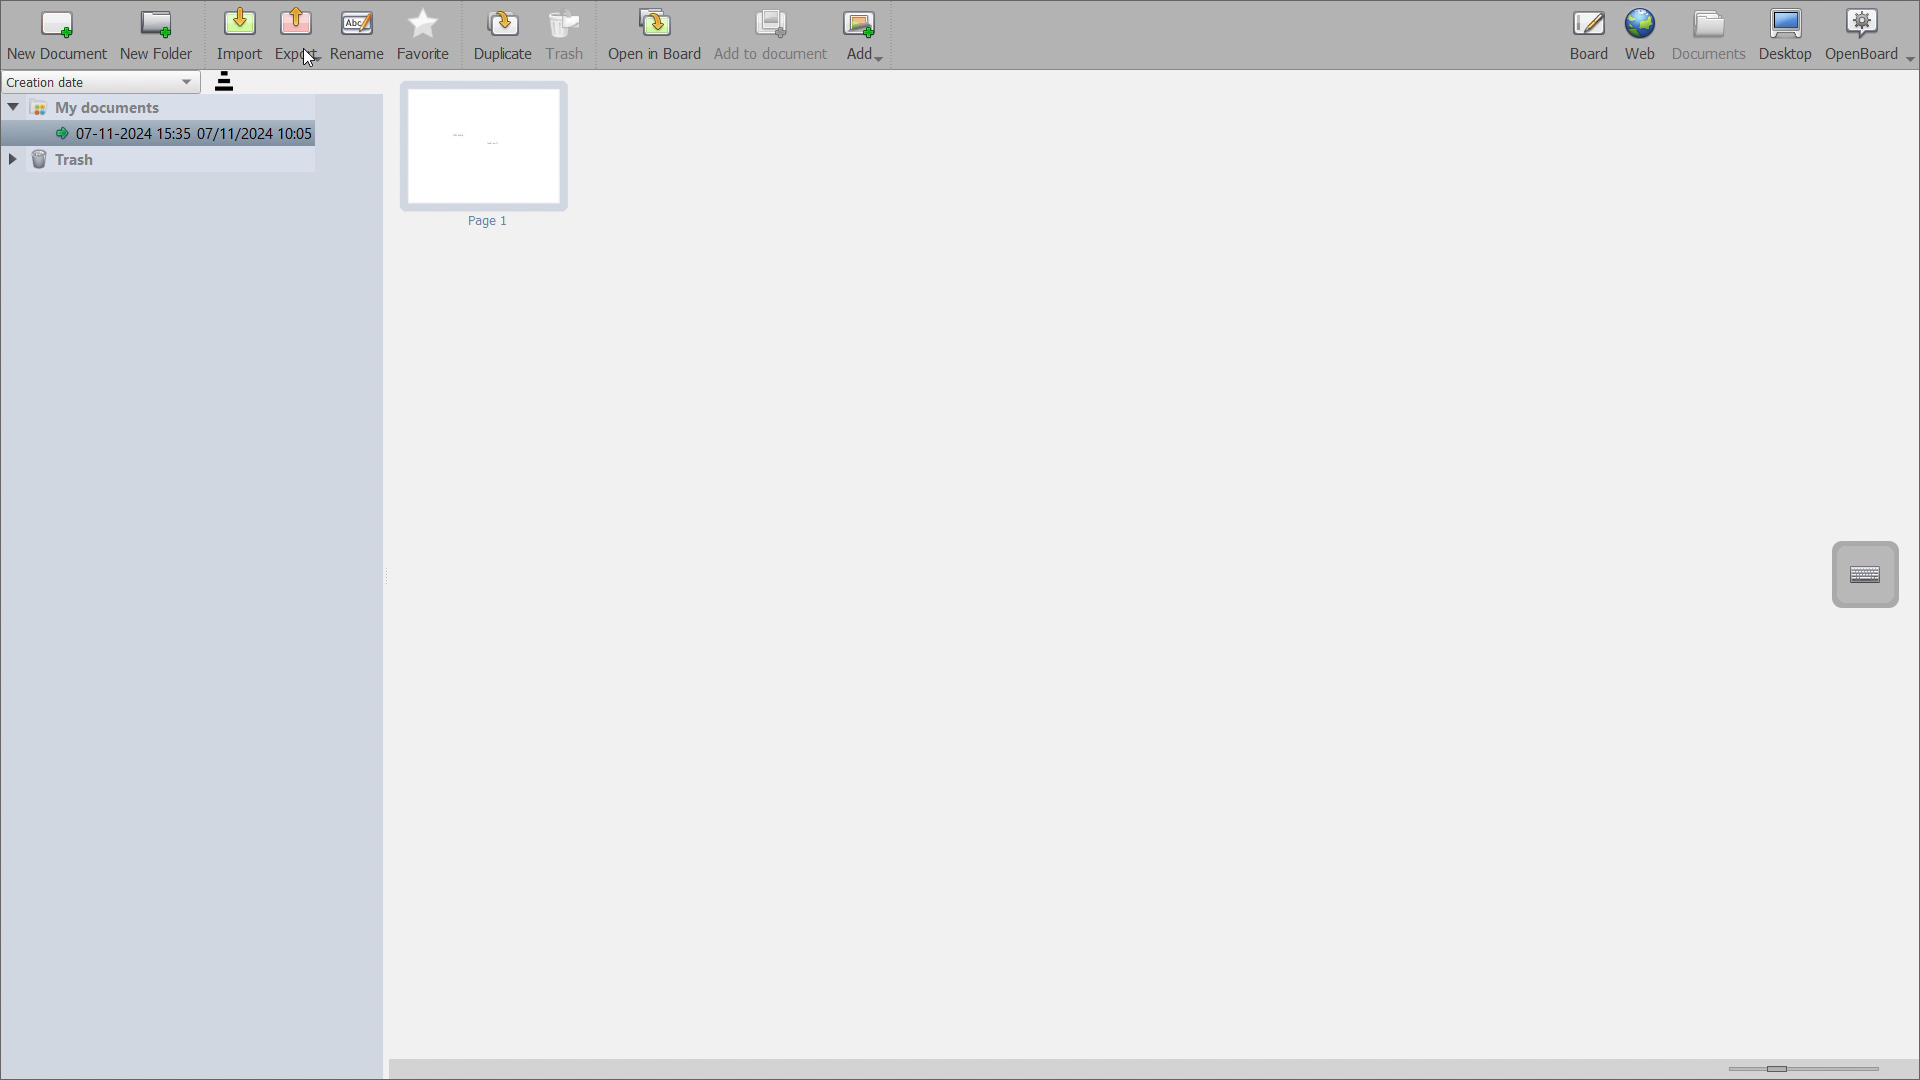 The height and width of the screenshot is (1080, 1920). Describe the element at coordinates (1870, 35) in the screenshot. I see `openboard settings` at that location.